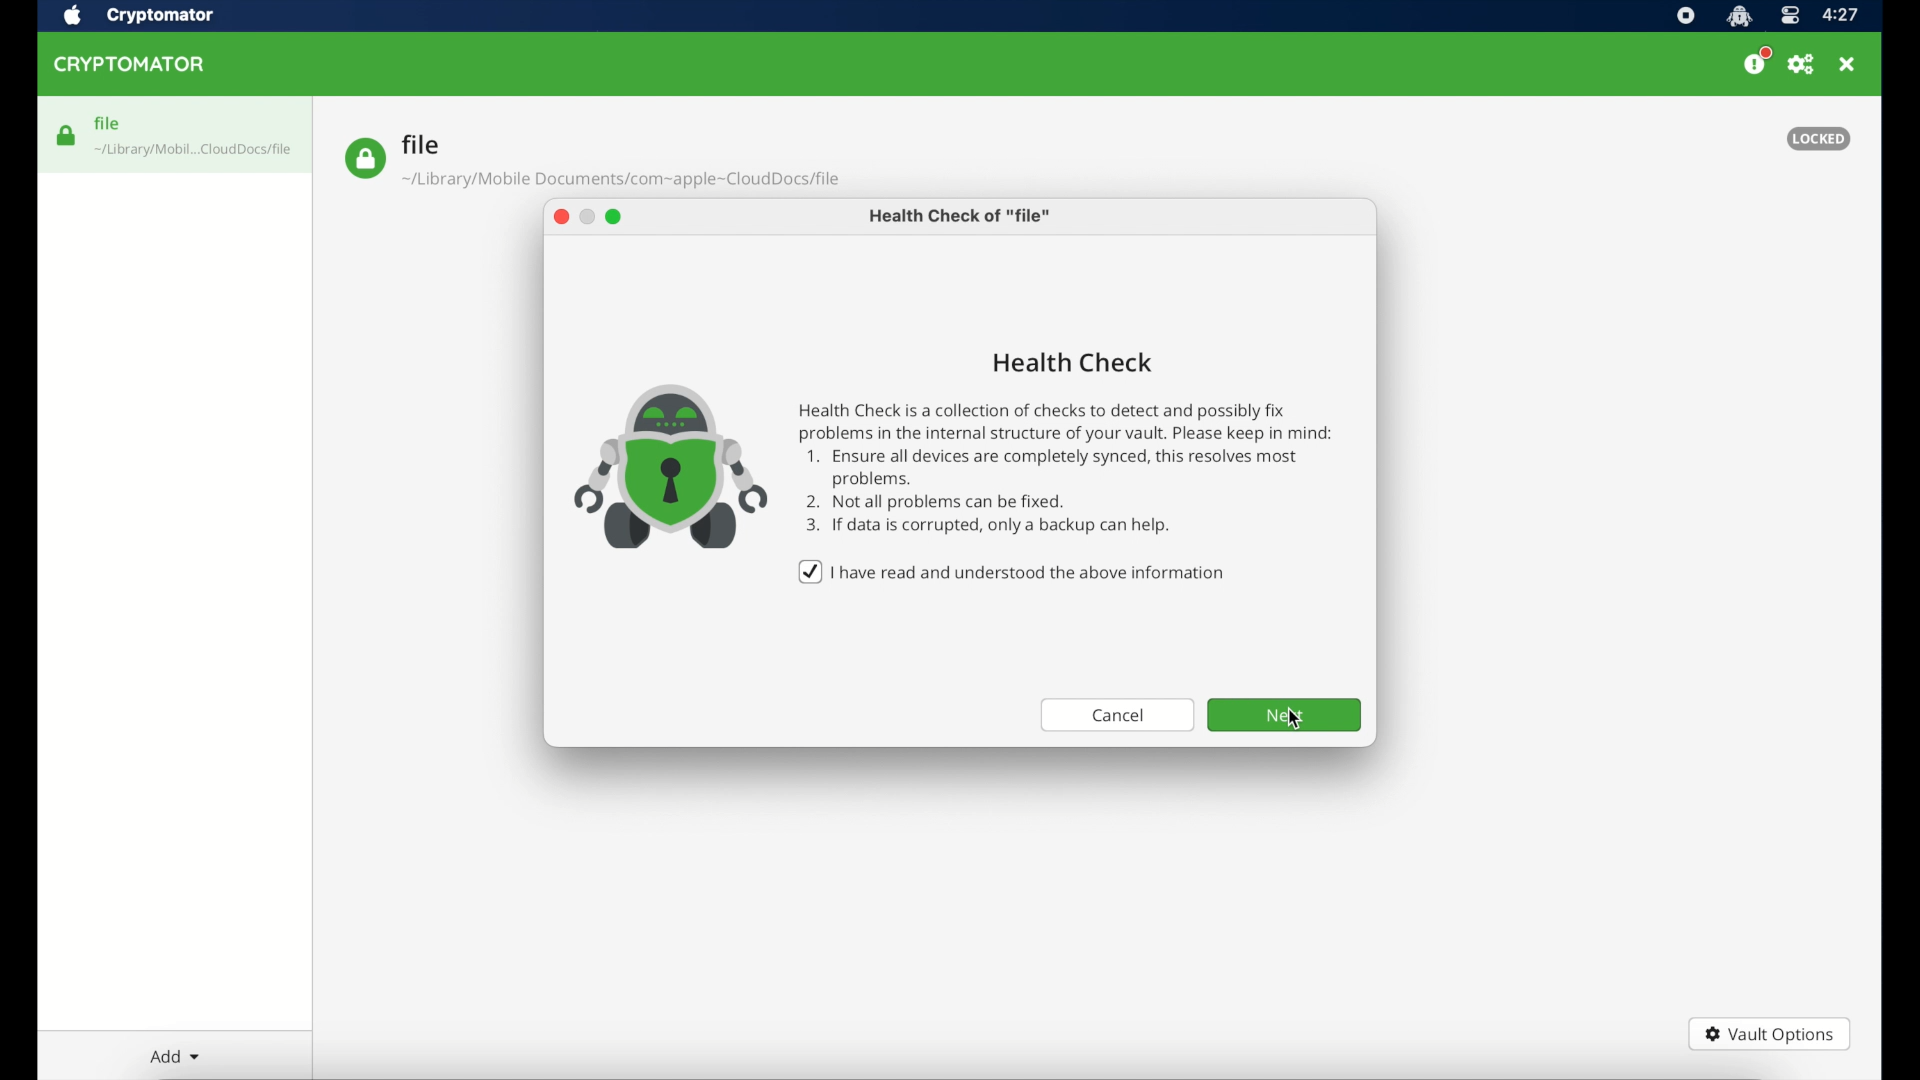 Image resolution: width=1920 pixels, height=1080 pixels. I want to click on time, so click(1842, 15).